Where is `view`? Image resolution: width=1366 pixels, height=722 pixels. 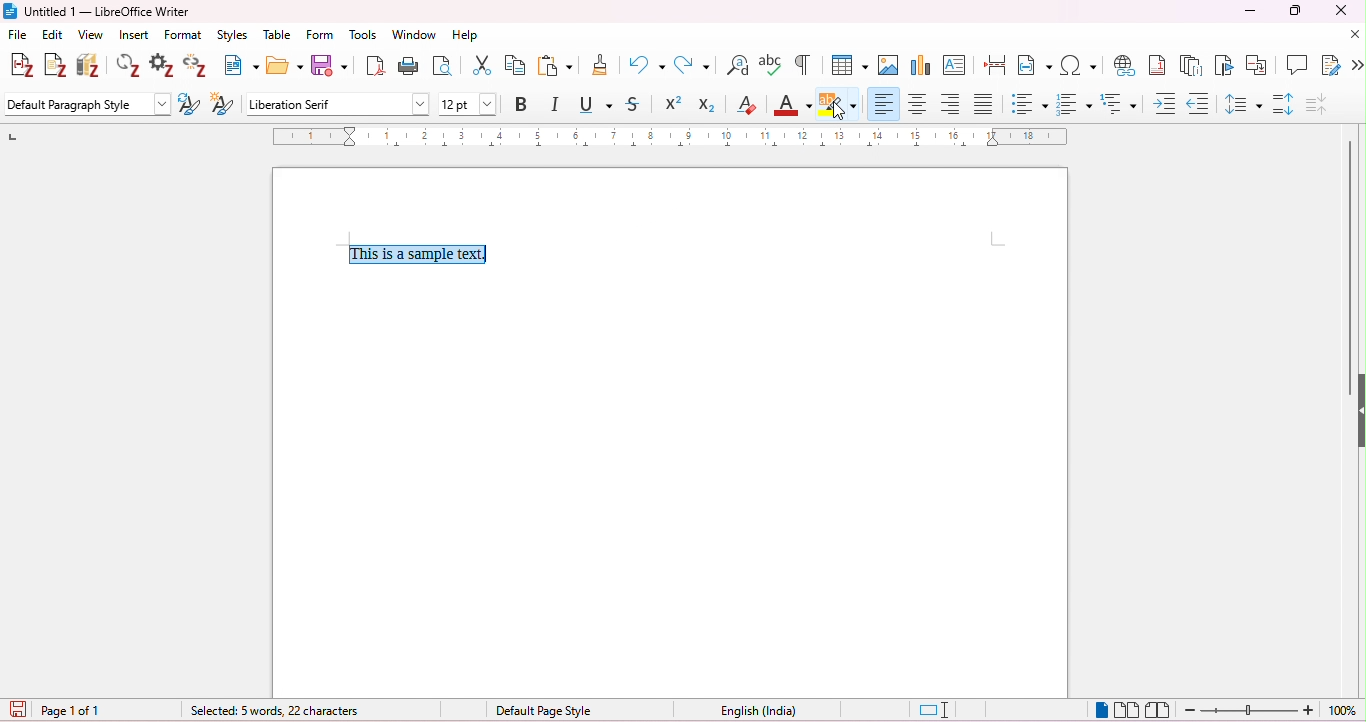
view is located at coordinates (93, 35).